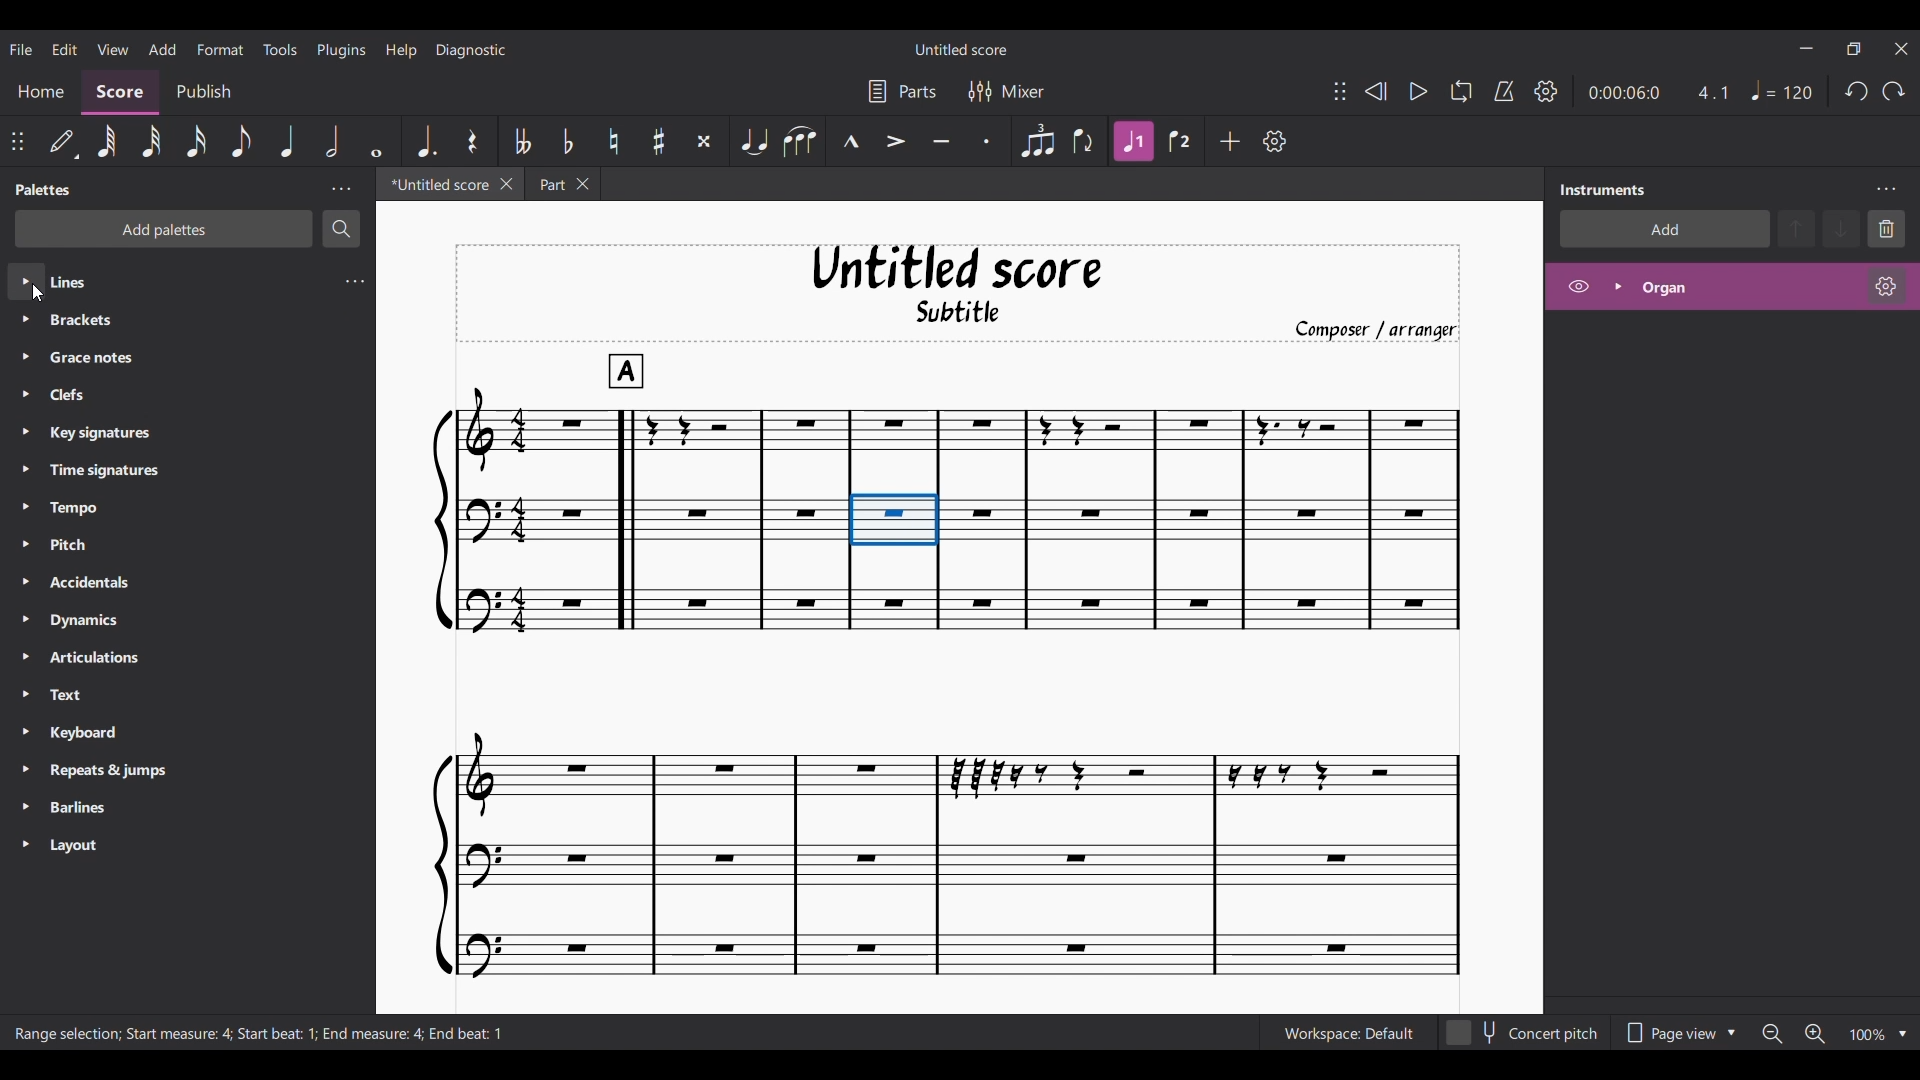  What do you see at coordinates (341, 190) in the screenshot?
I see `Panel settings` at bounding box center [341, 190].